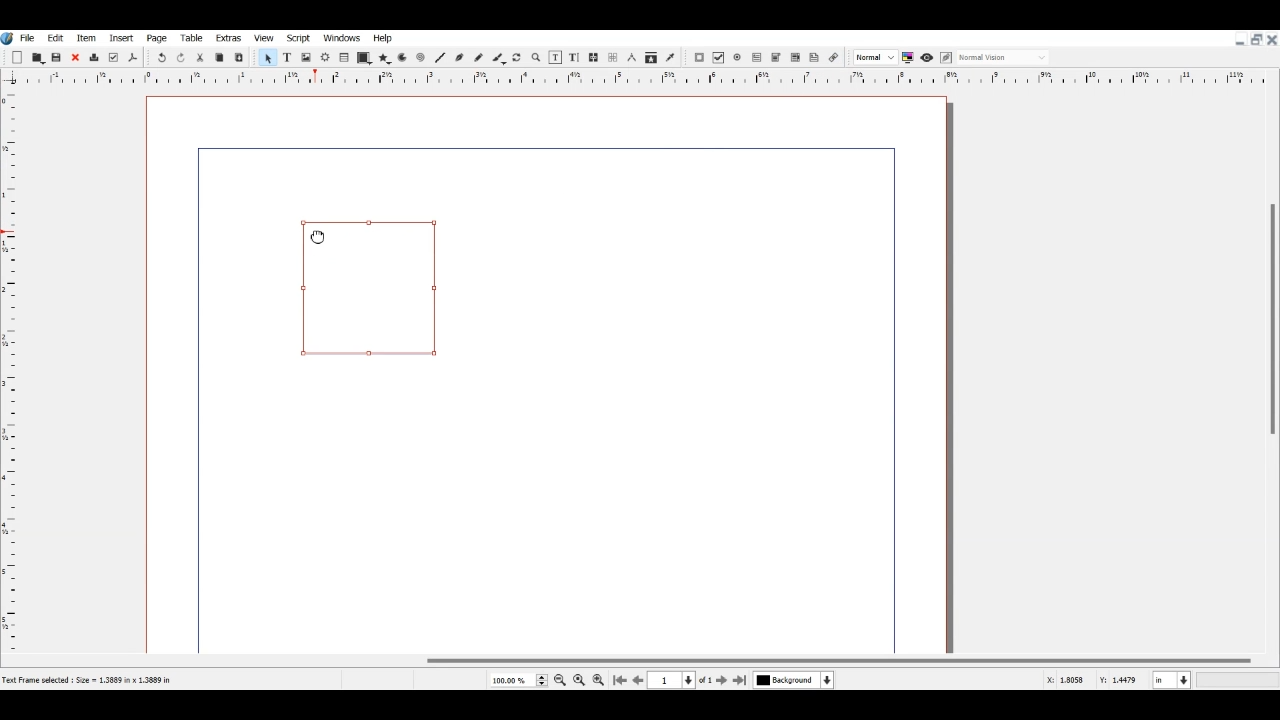  I want to click on Save as PDF, so click(133, 58).